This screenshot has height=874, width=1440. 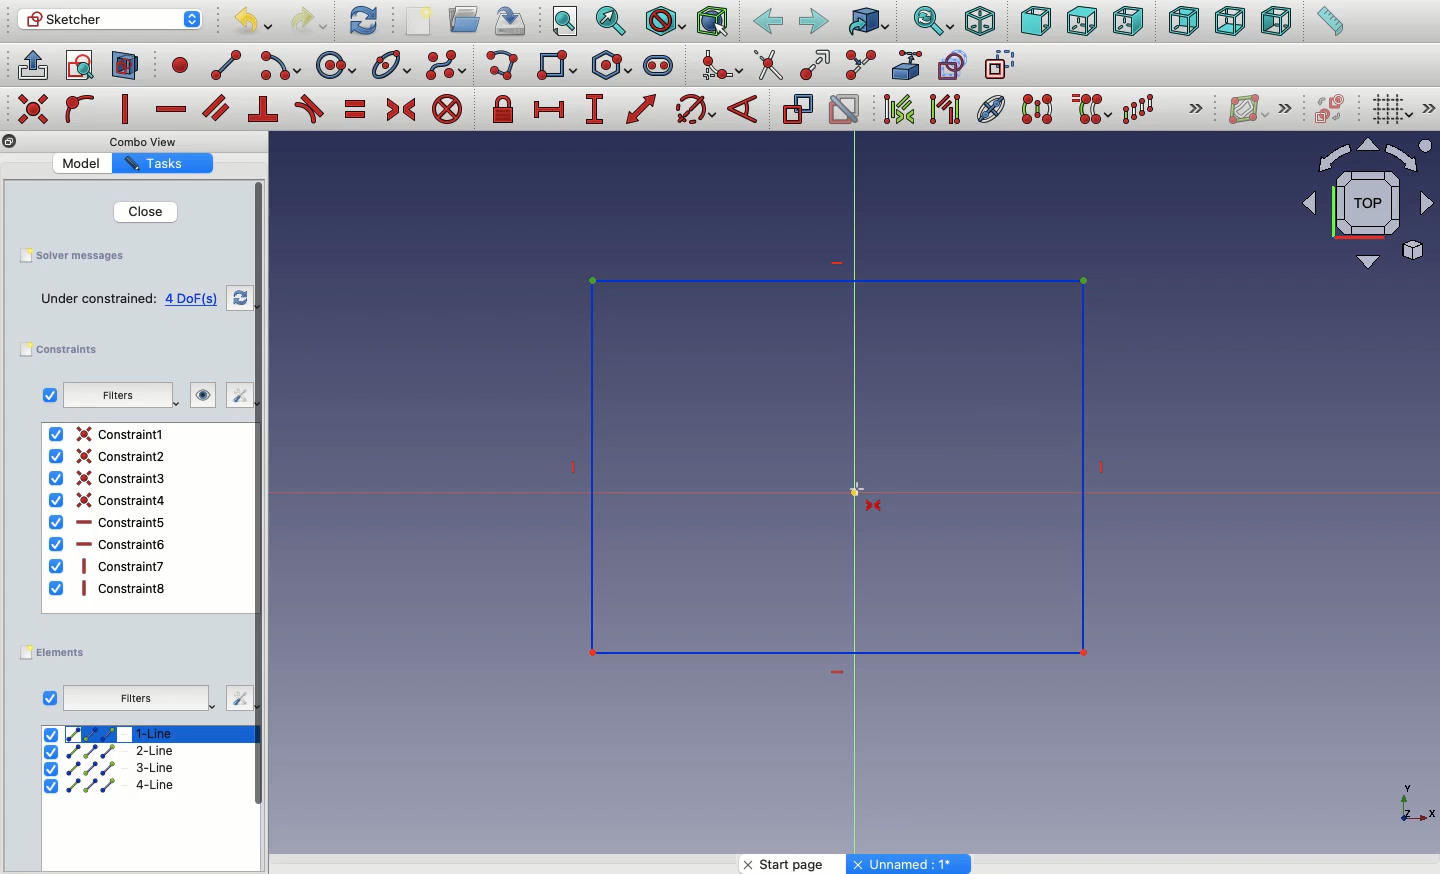 What do you see at coordinates (664, 22) in the screenshot?
I see `Draw style` at bounding box center [664, 22].